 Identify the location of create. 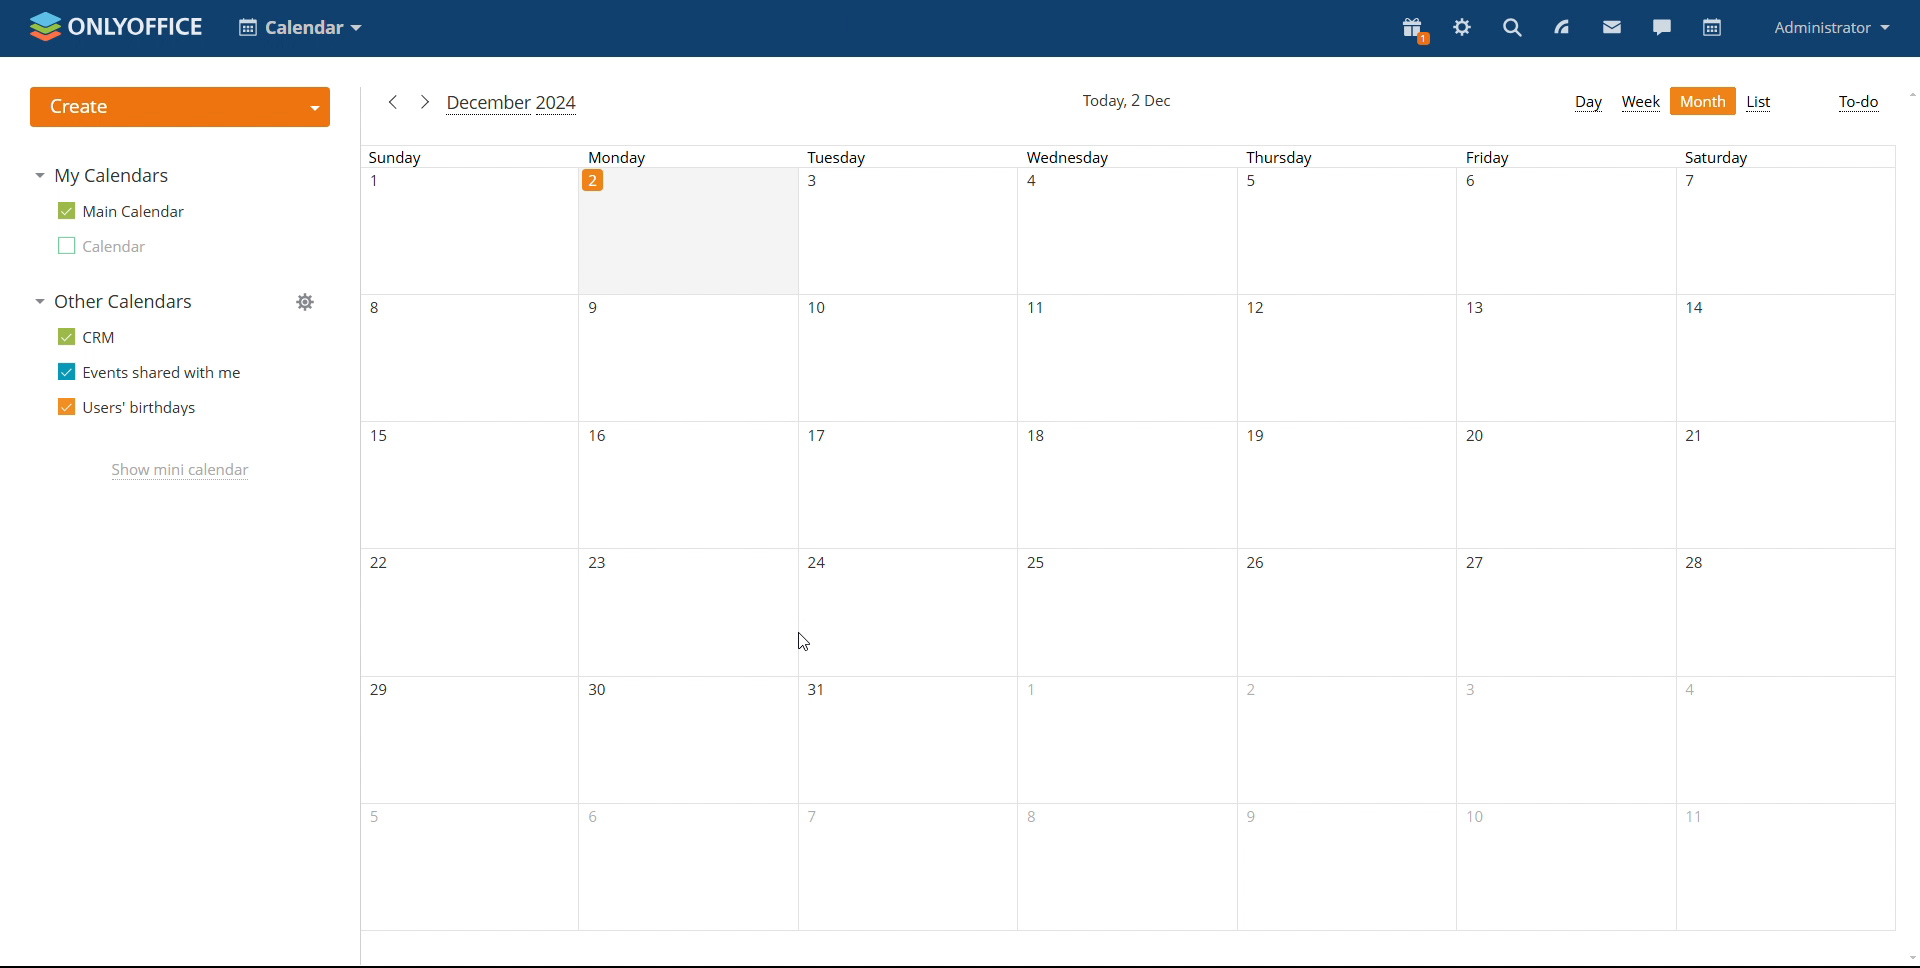
(180, 107).